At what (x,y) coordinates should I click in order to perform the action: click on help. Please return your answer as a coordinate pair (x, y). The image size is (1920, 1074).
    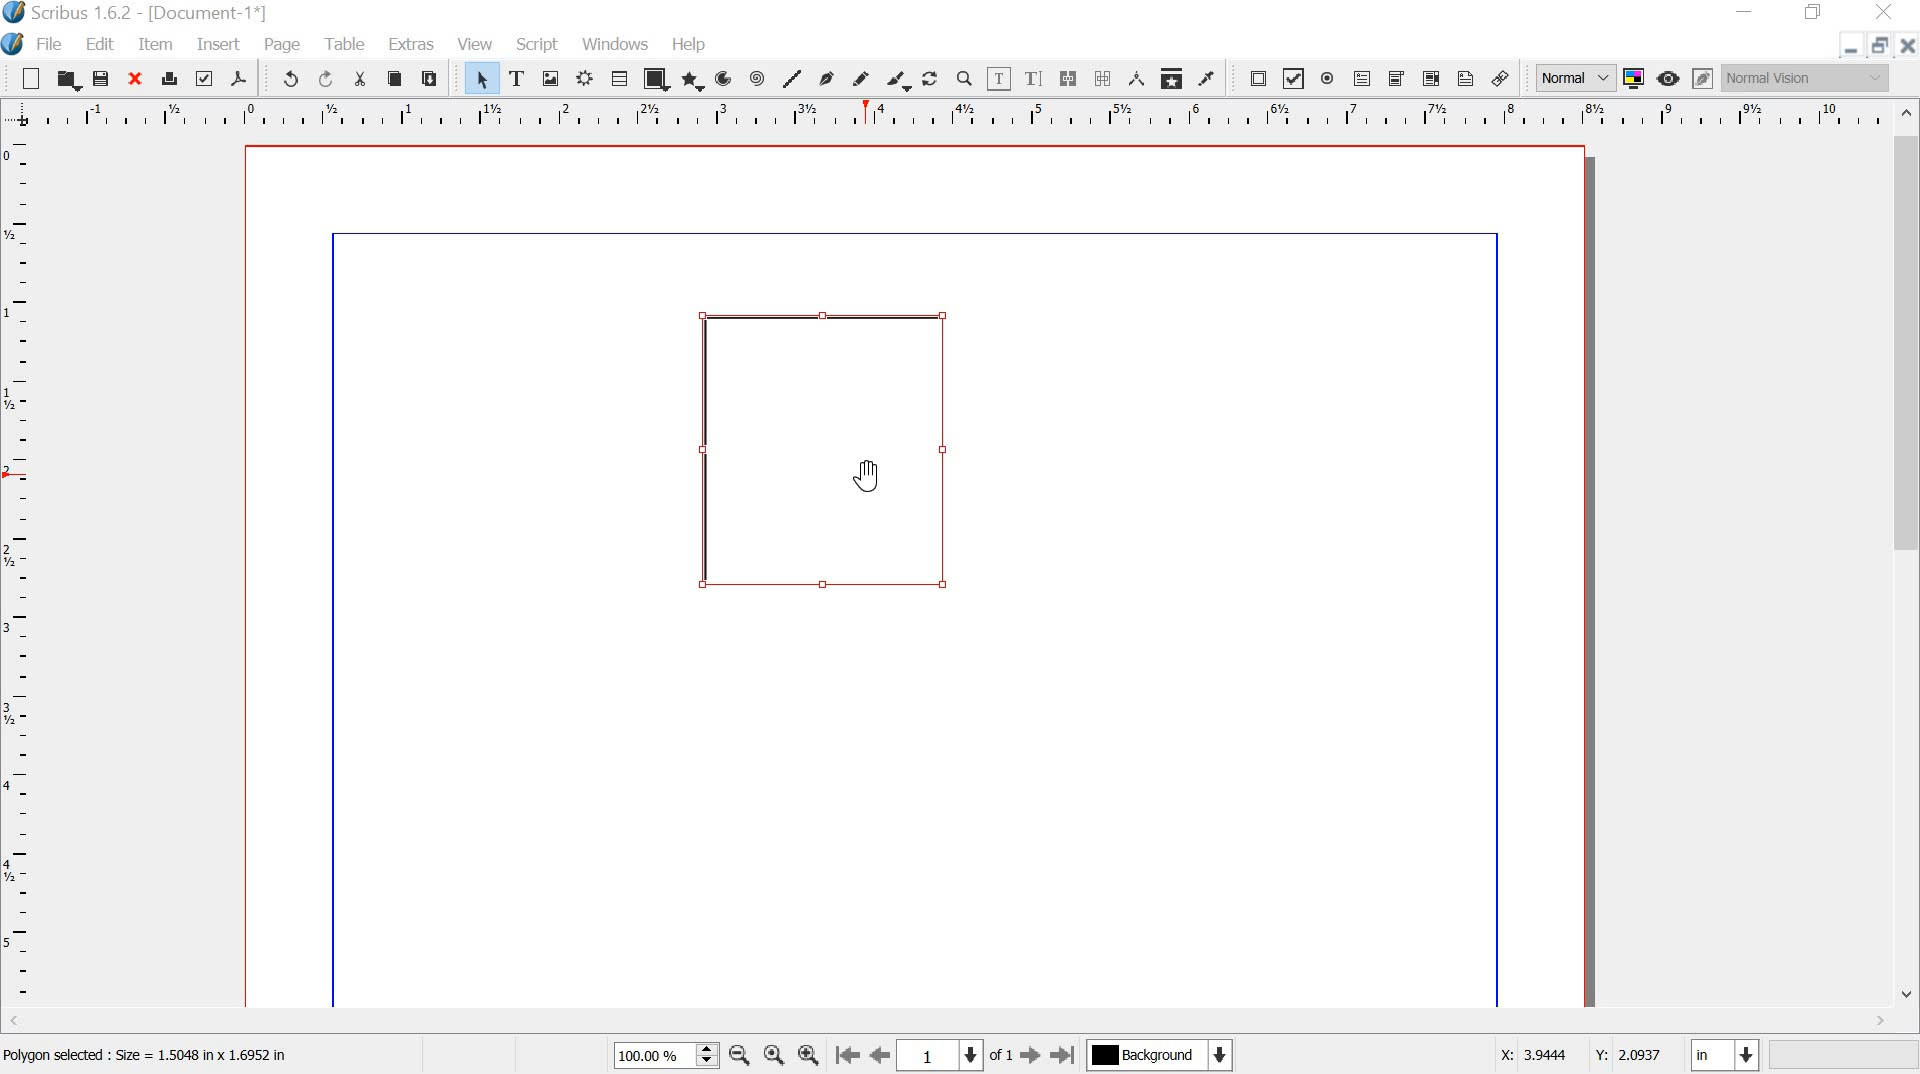
    Looking at the image, I should click on (692, 46).